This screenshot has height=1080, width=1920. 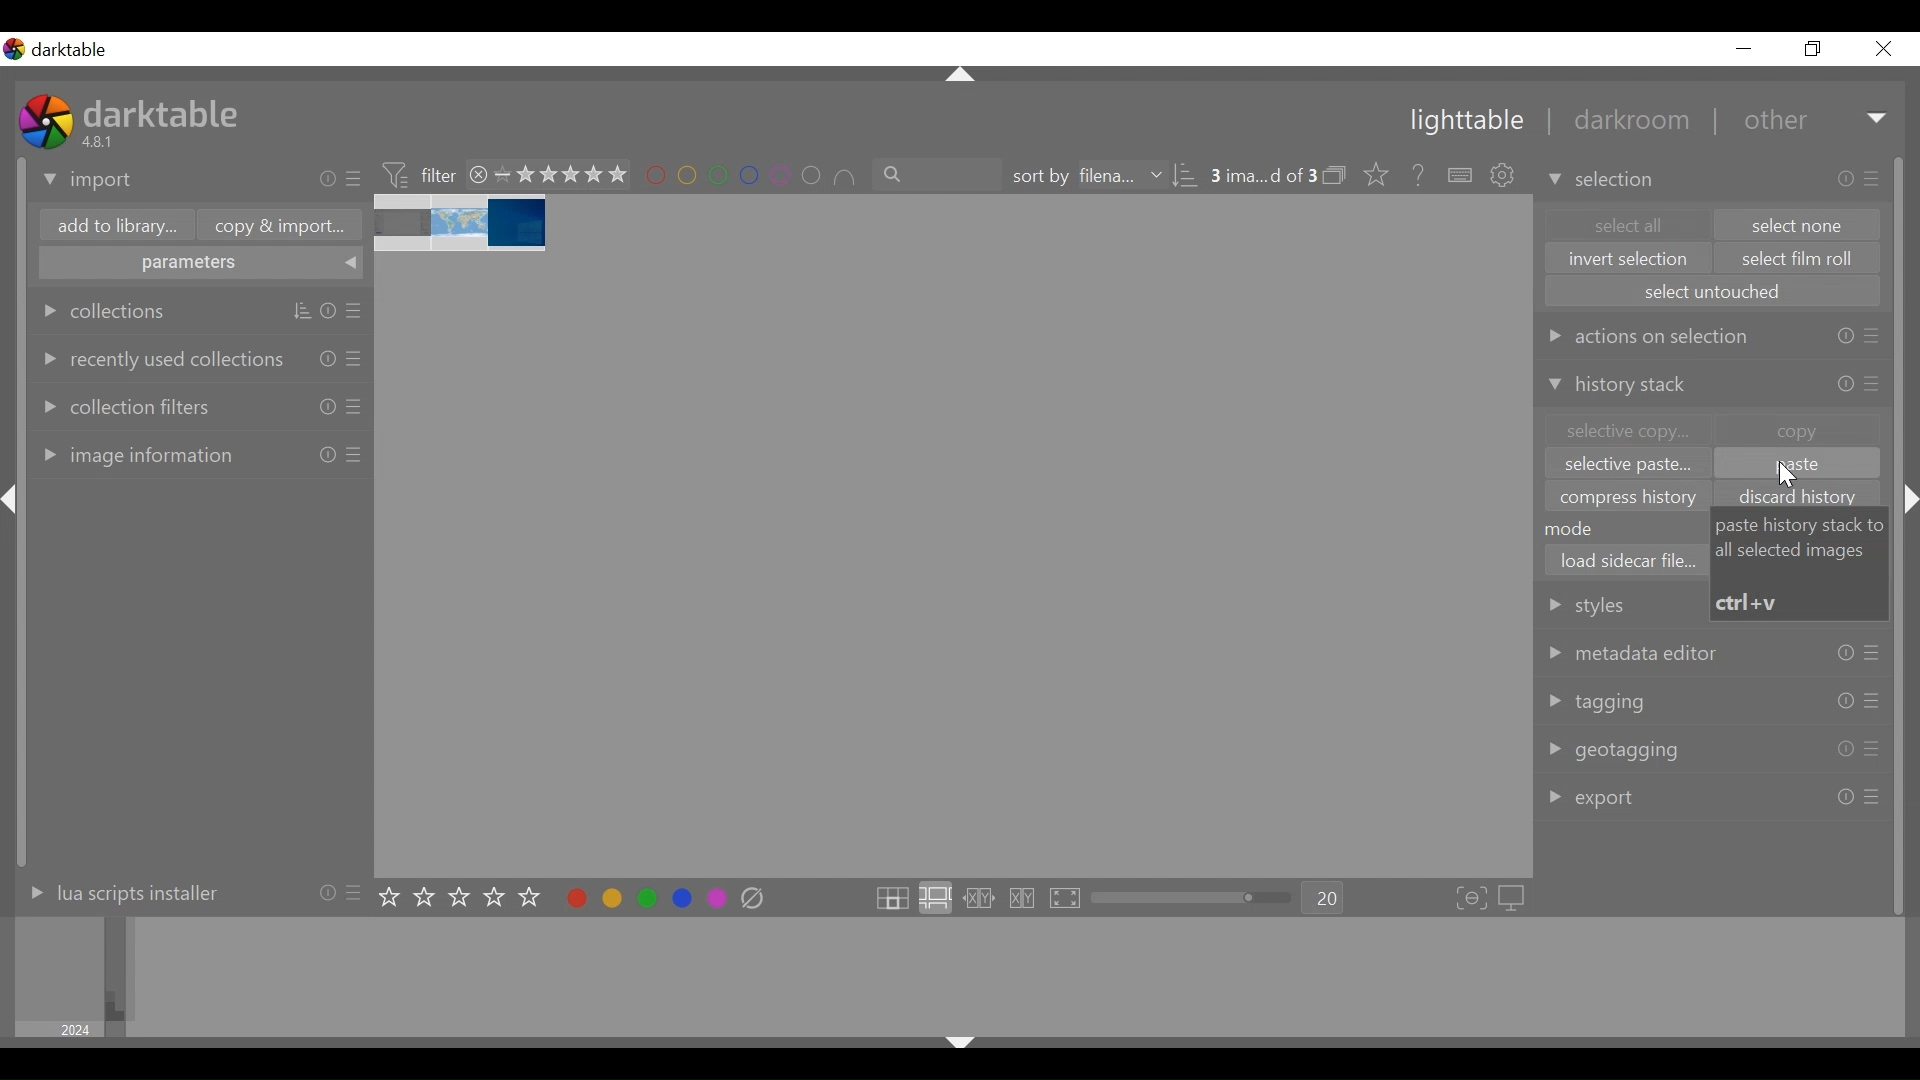 What do you see at coordinates (1844, 750) in the screenshot?
I see `info` at bounding box center [1844, 750].